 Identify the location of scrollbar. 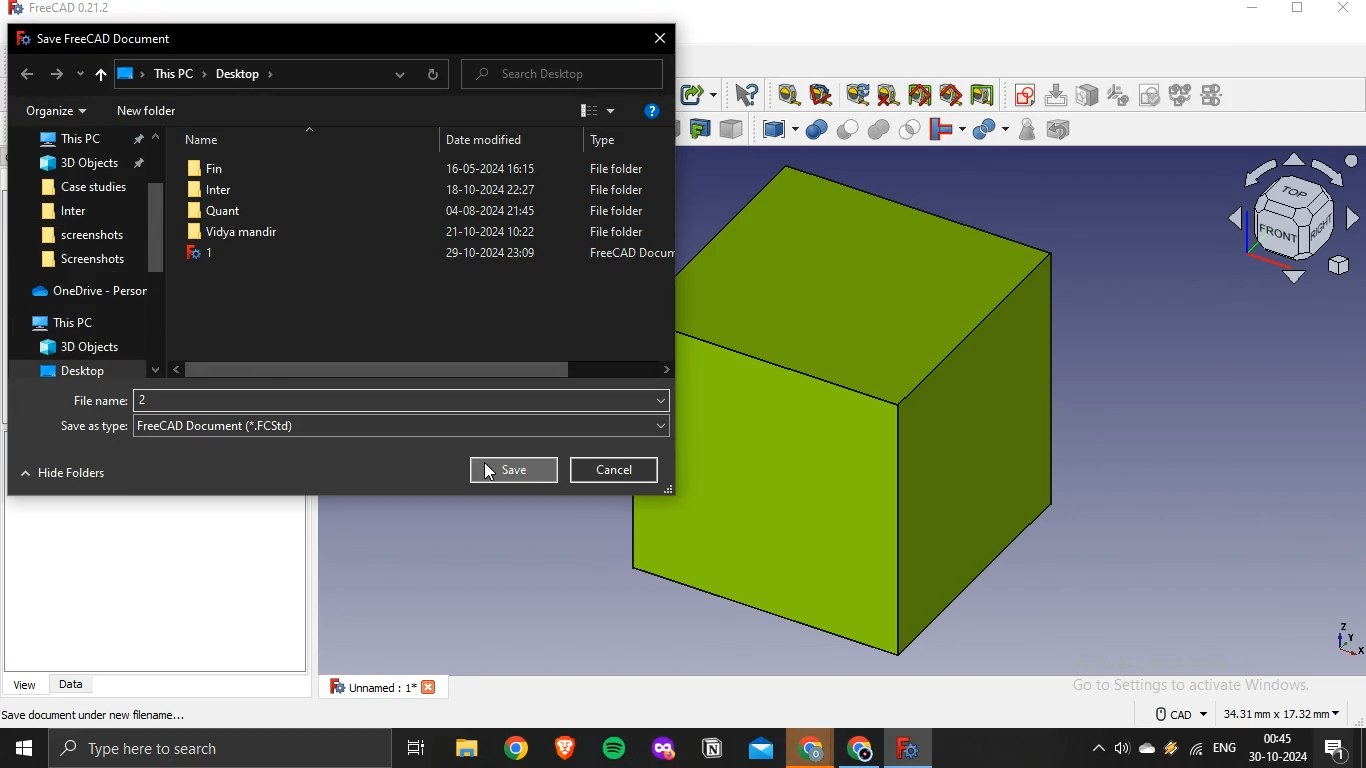
(421, 369).